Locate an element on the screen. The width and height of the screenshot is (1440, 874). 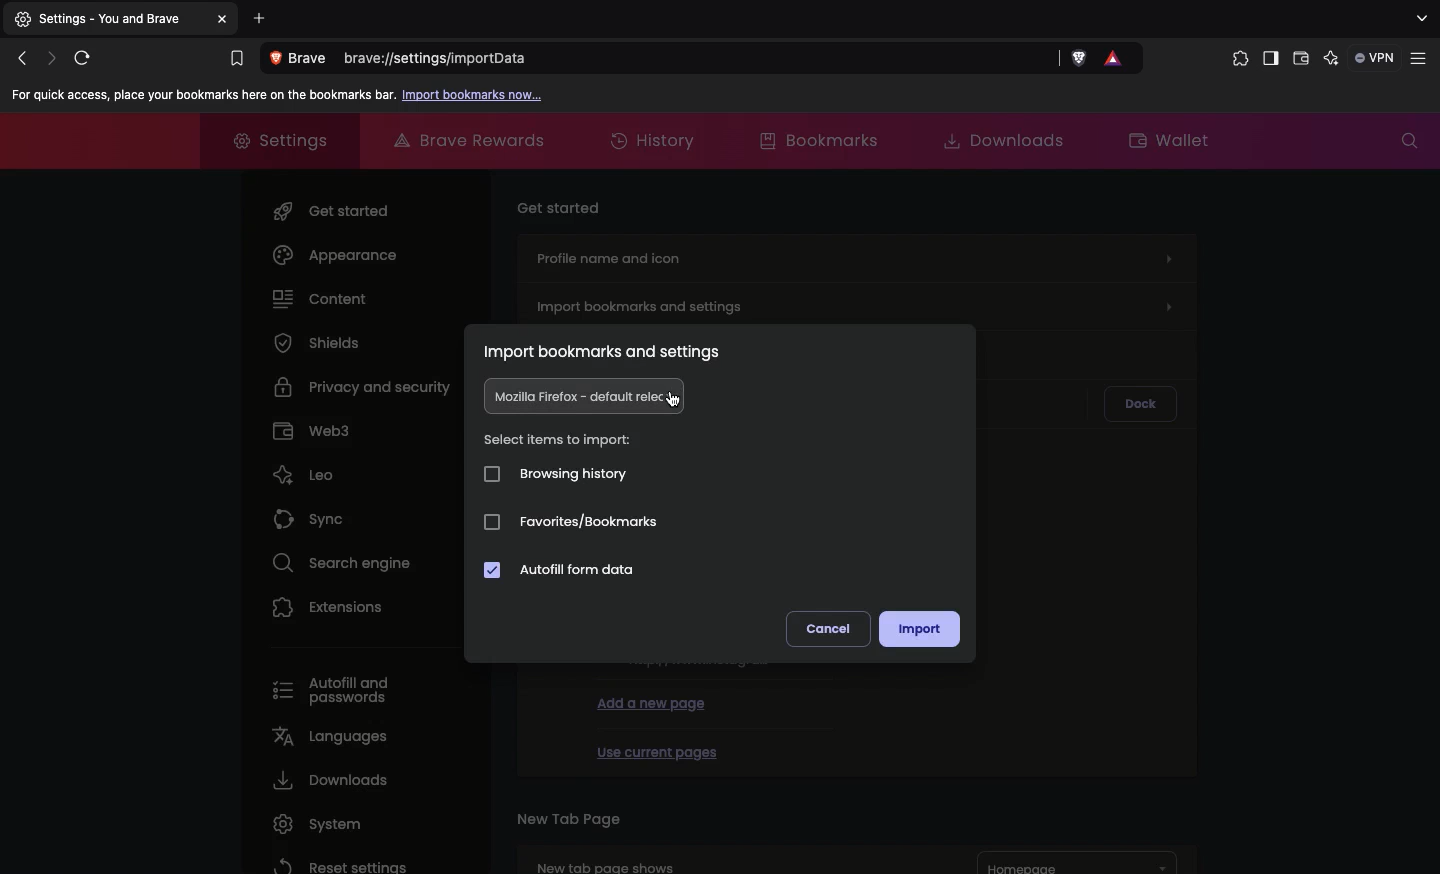
Wallet is located at coordinates (1301, 61).